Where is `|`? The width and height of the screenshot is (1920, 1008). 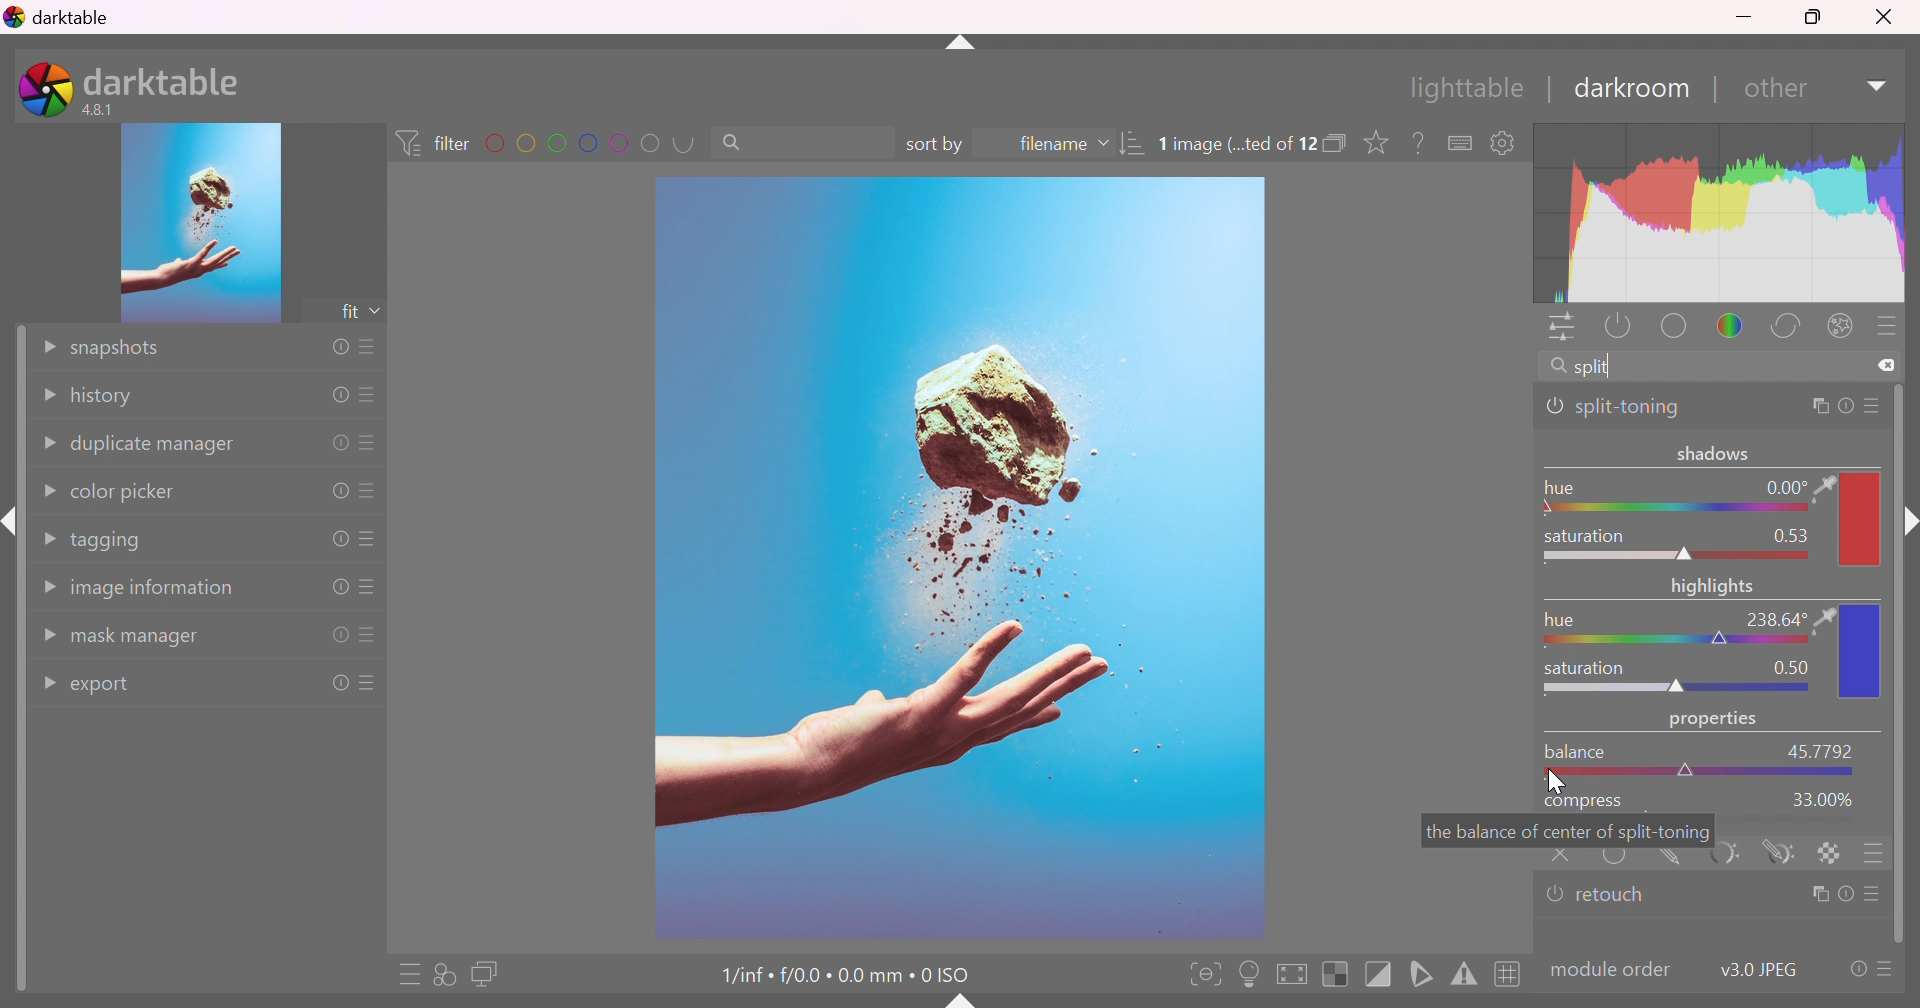
| is located at coordinates (1719, 89).